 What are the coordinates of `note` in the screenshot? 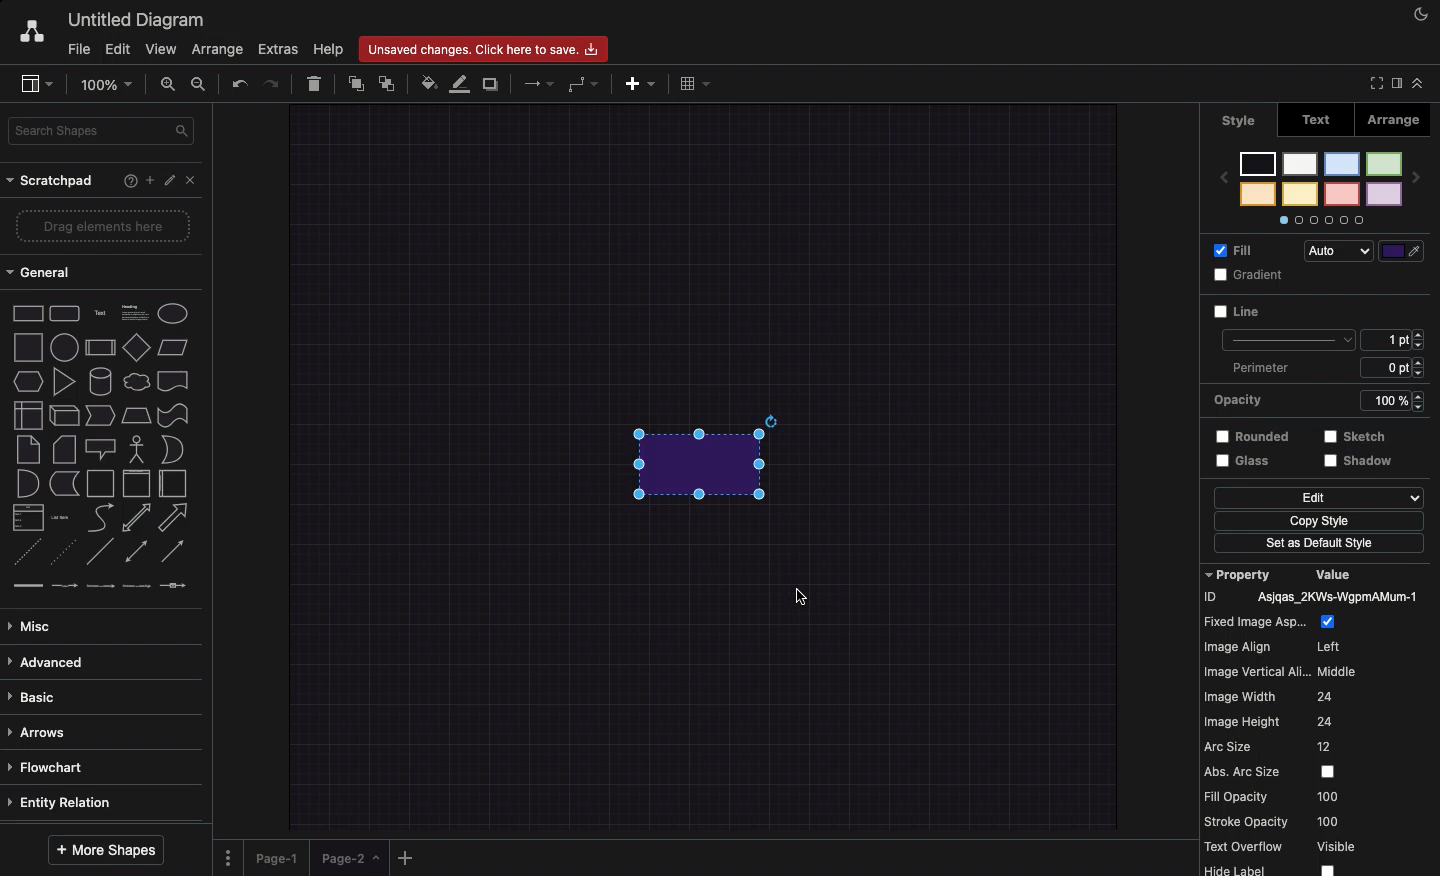 It's located at (27, 449).